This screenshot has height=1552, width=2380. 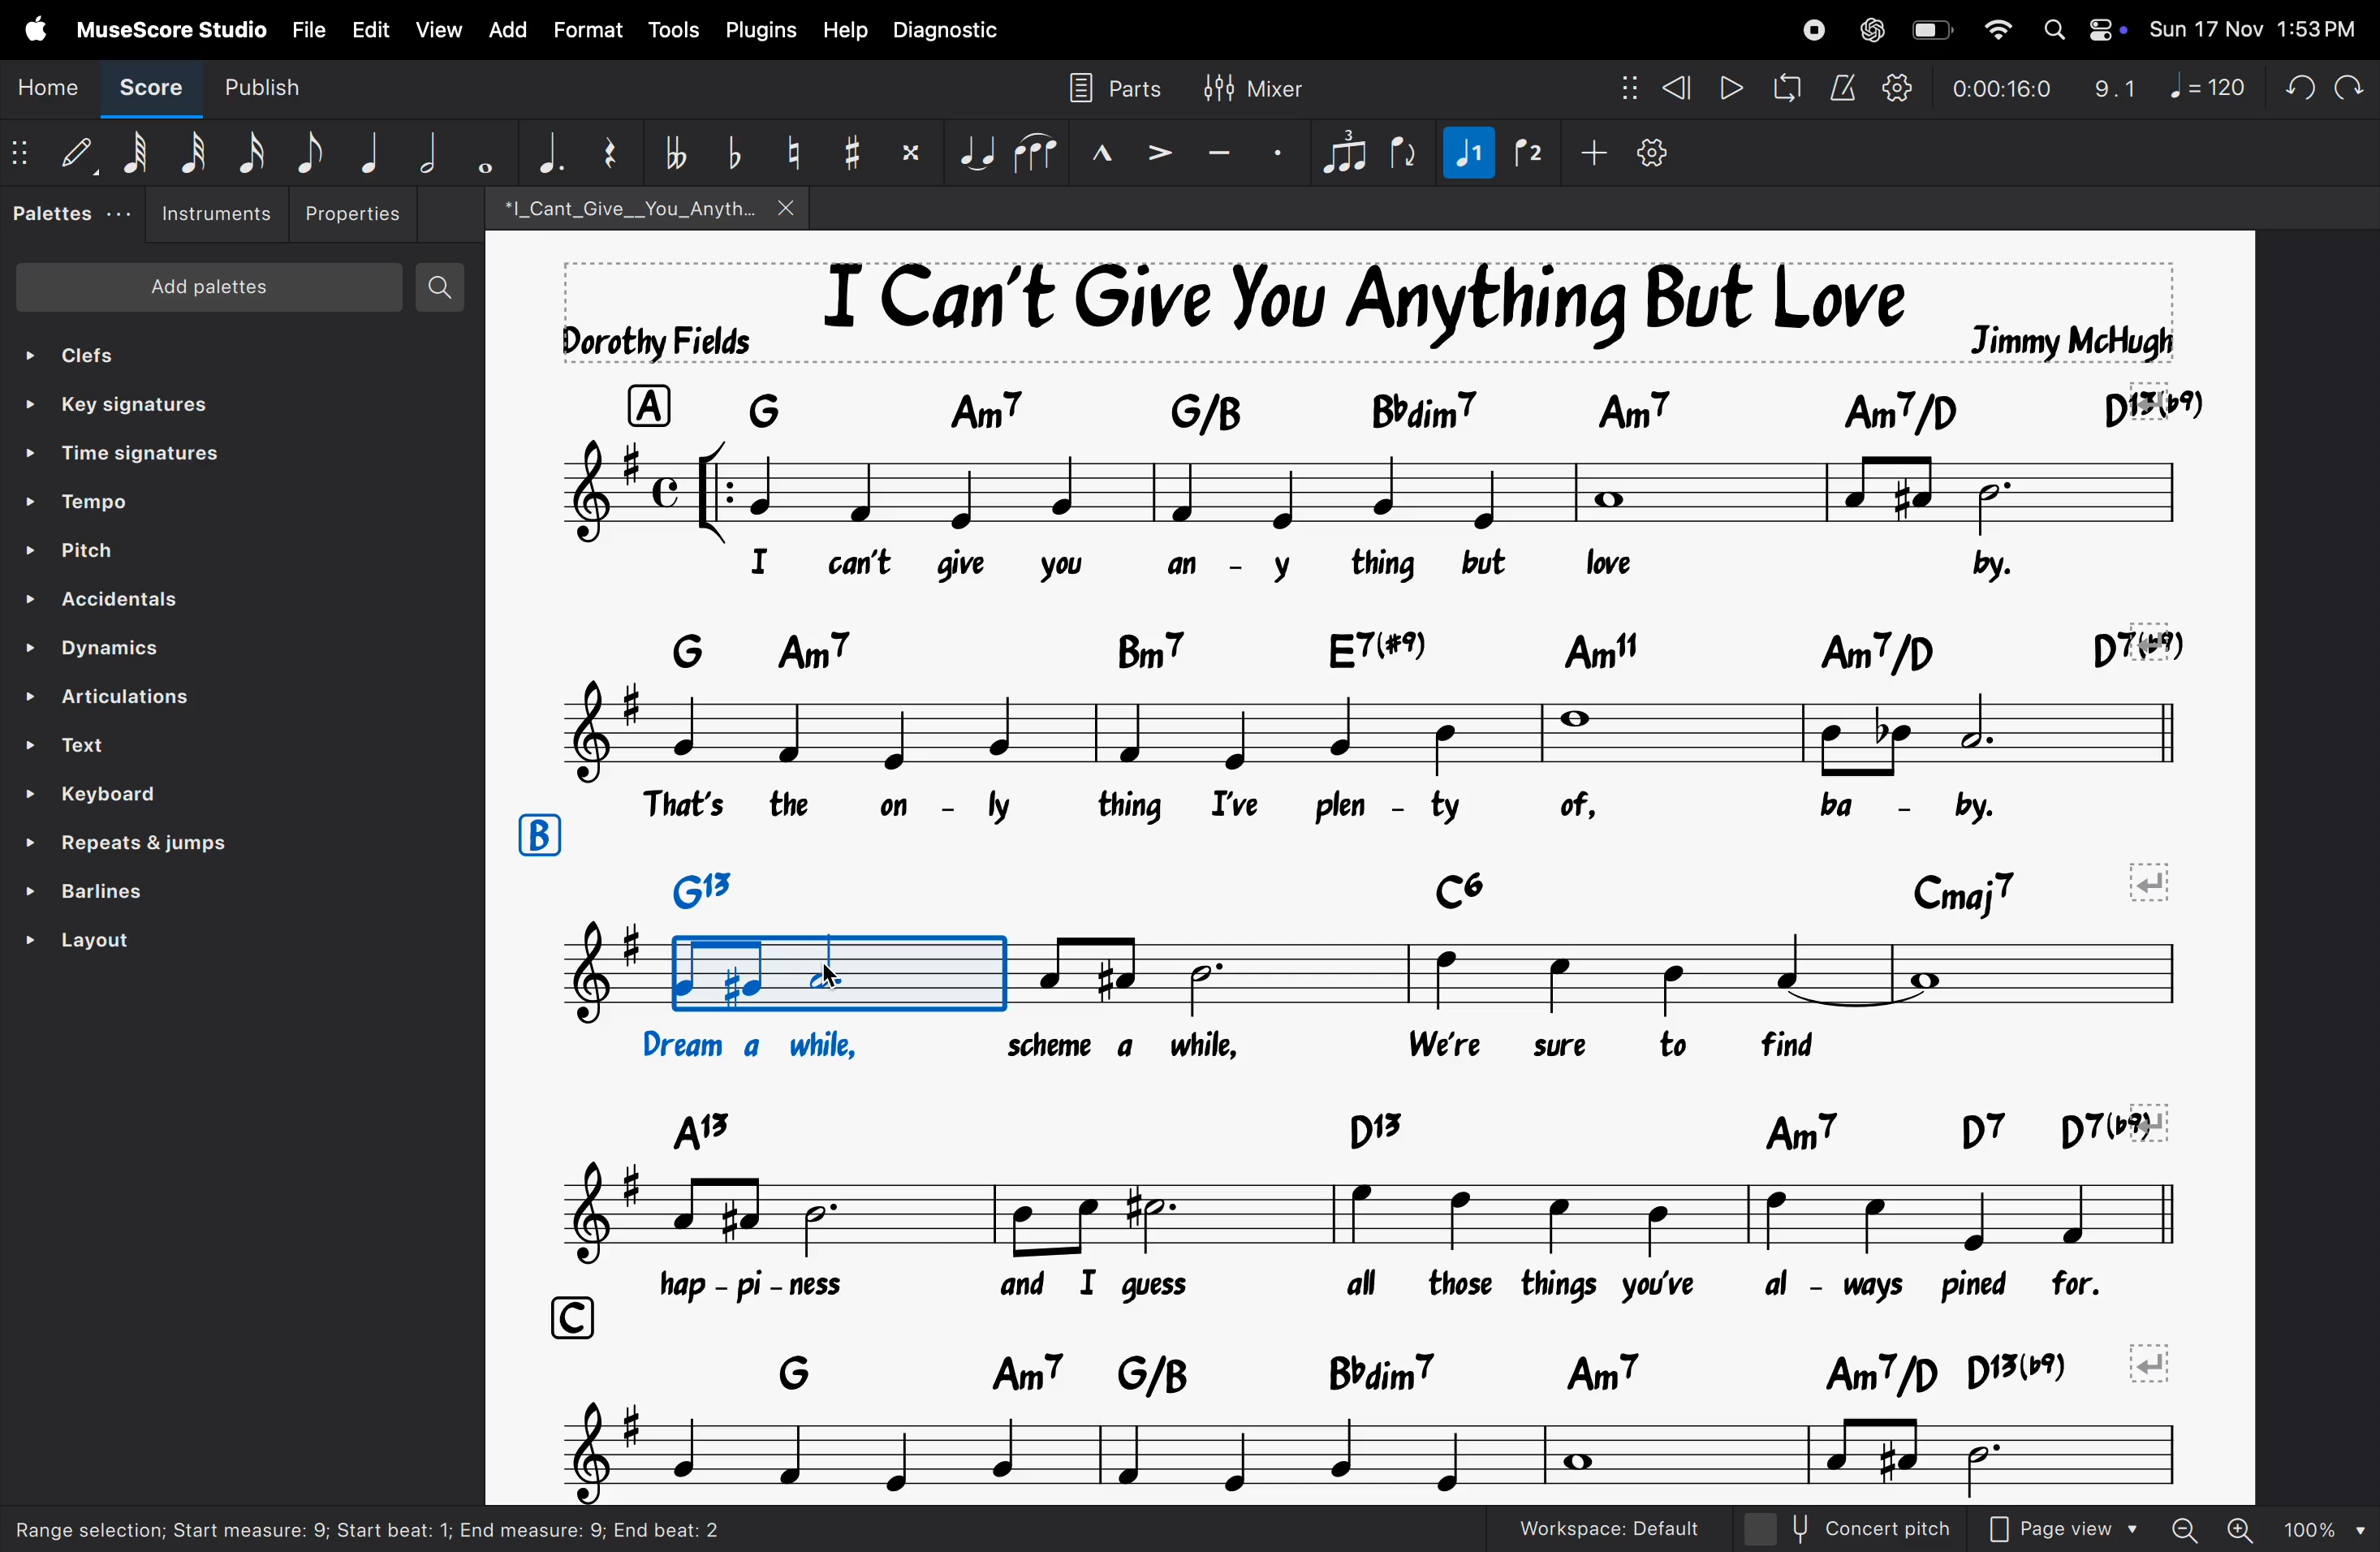 I want to click on view, so click(x=439, y=32).